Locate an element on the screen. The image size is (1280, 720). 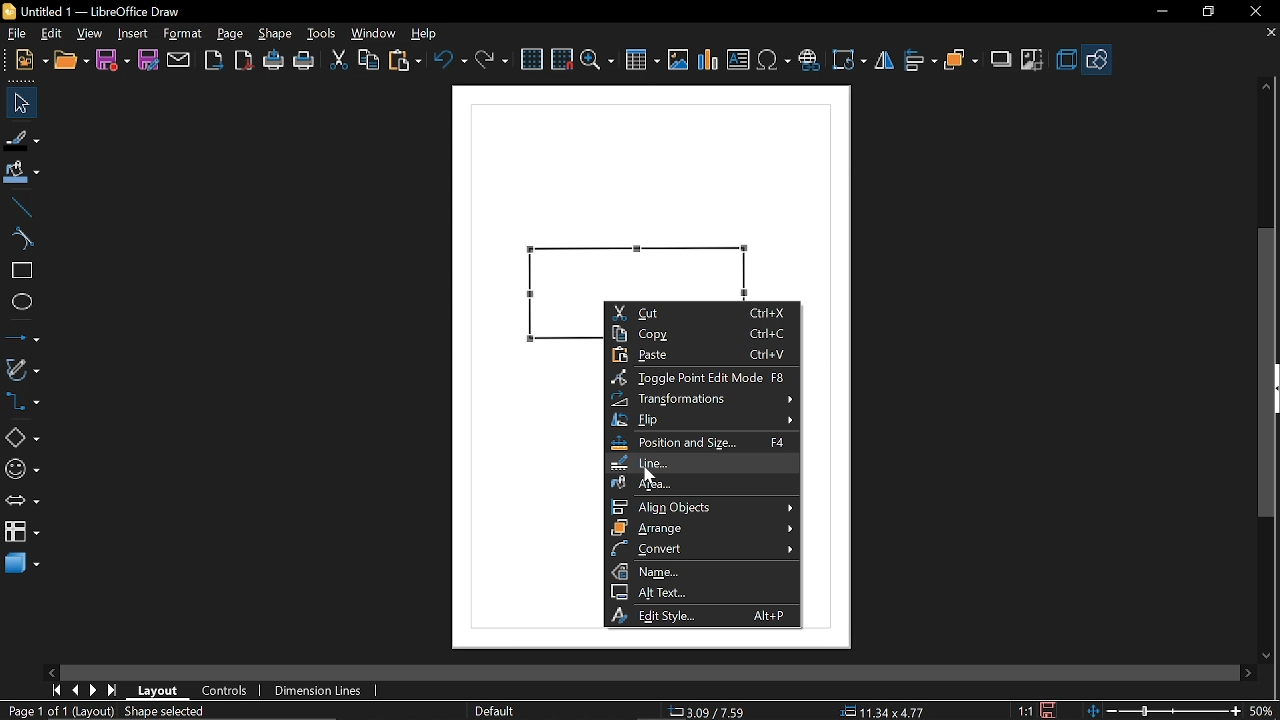
insert chart is located at coordinates (706, 60).